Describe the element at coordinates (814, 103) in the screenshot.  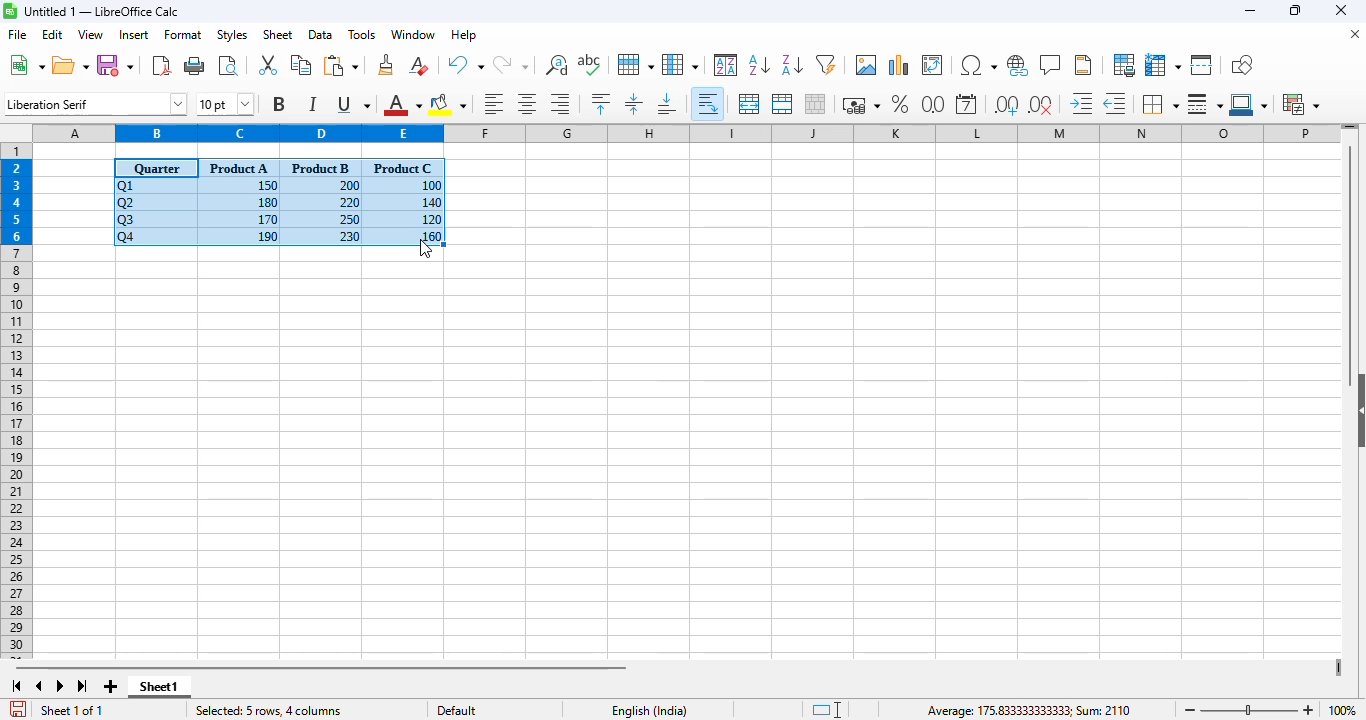
I see `unmerge cells` at that location.